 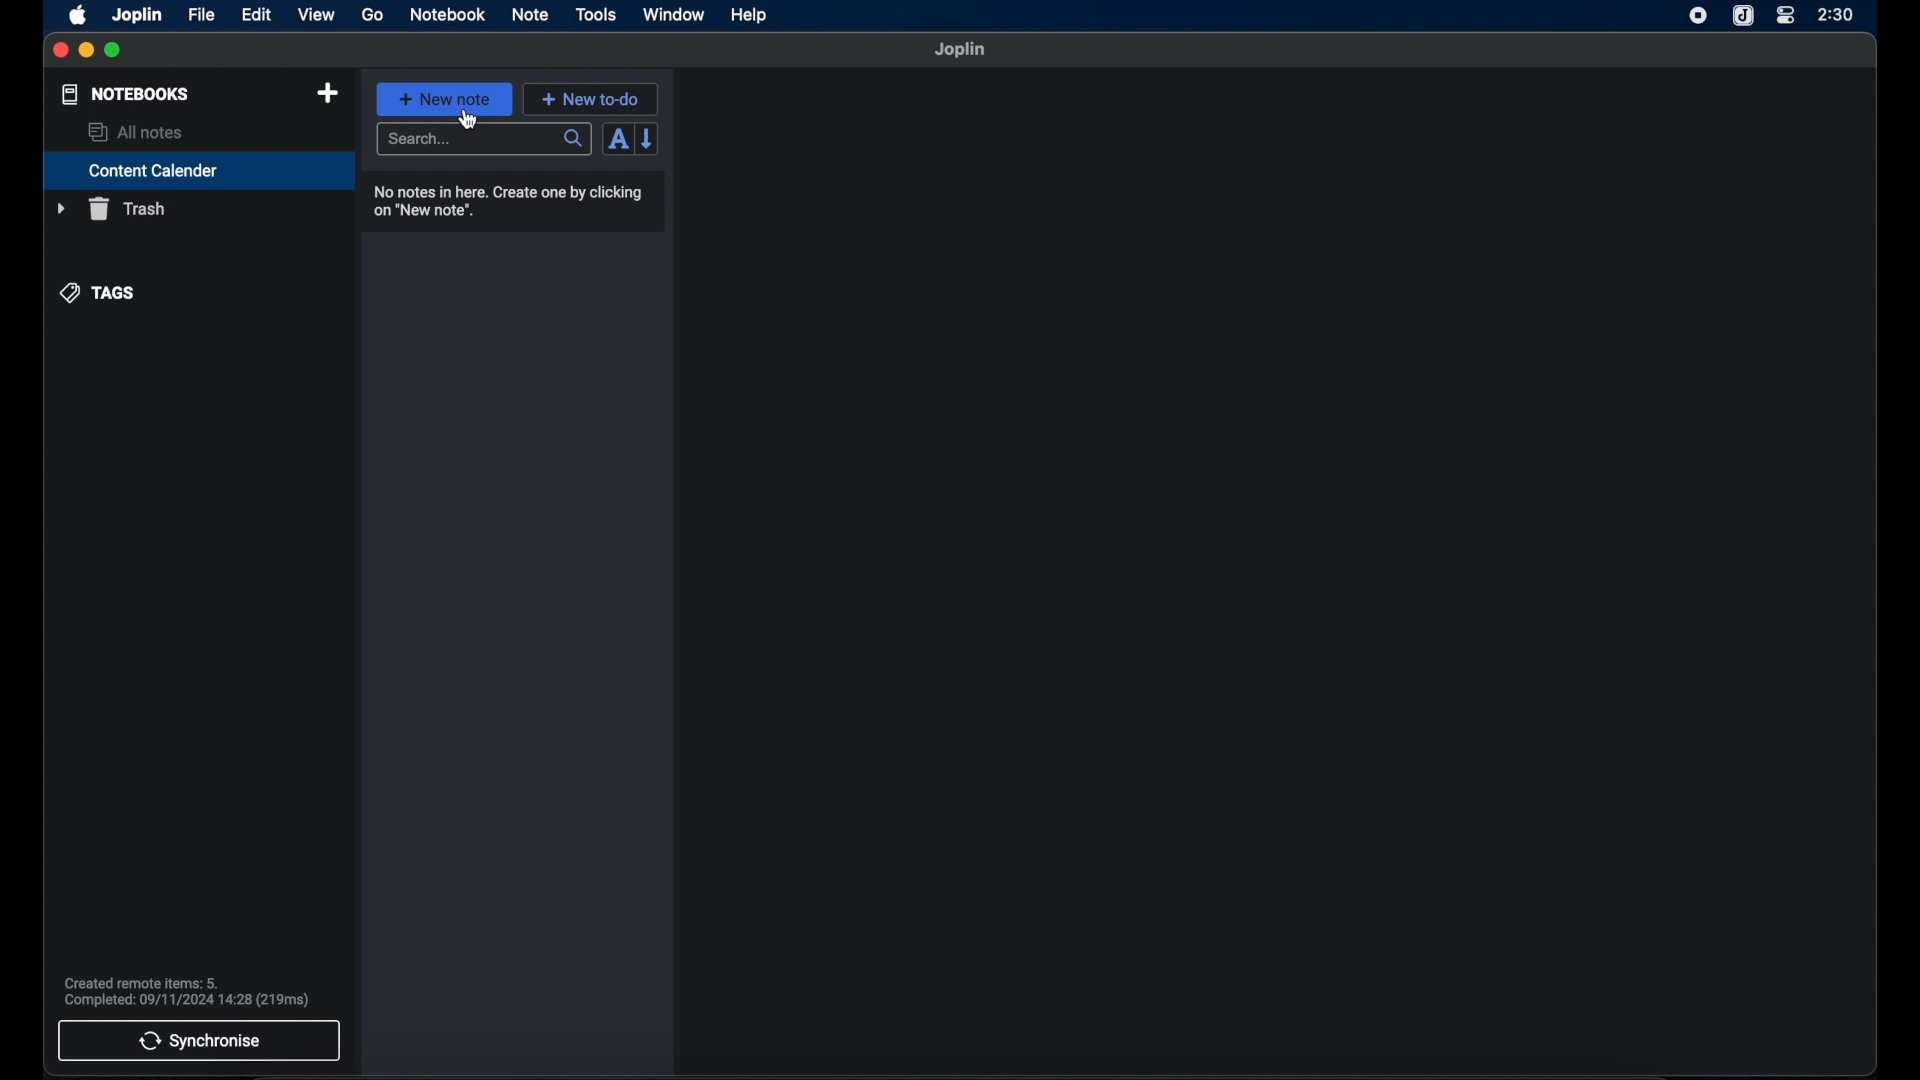 What do you see at coordinates (79, 16) in the screenshot?
I see `apple icon` at bounding box center [79, 16].